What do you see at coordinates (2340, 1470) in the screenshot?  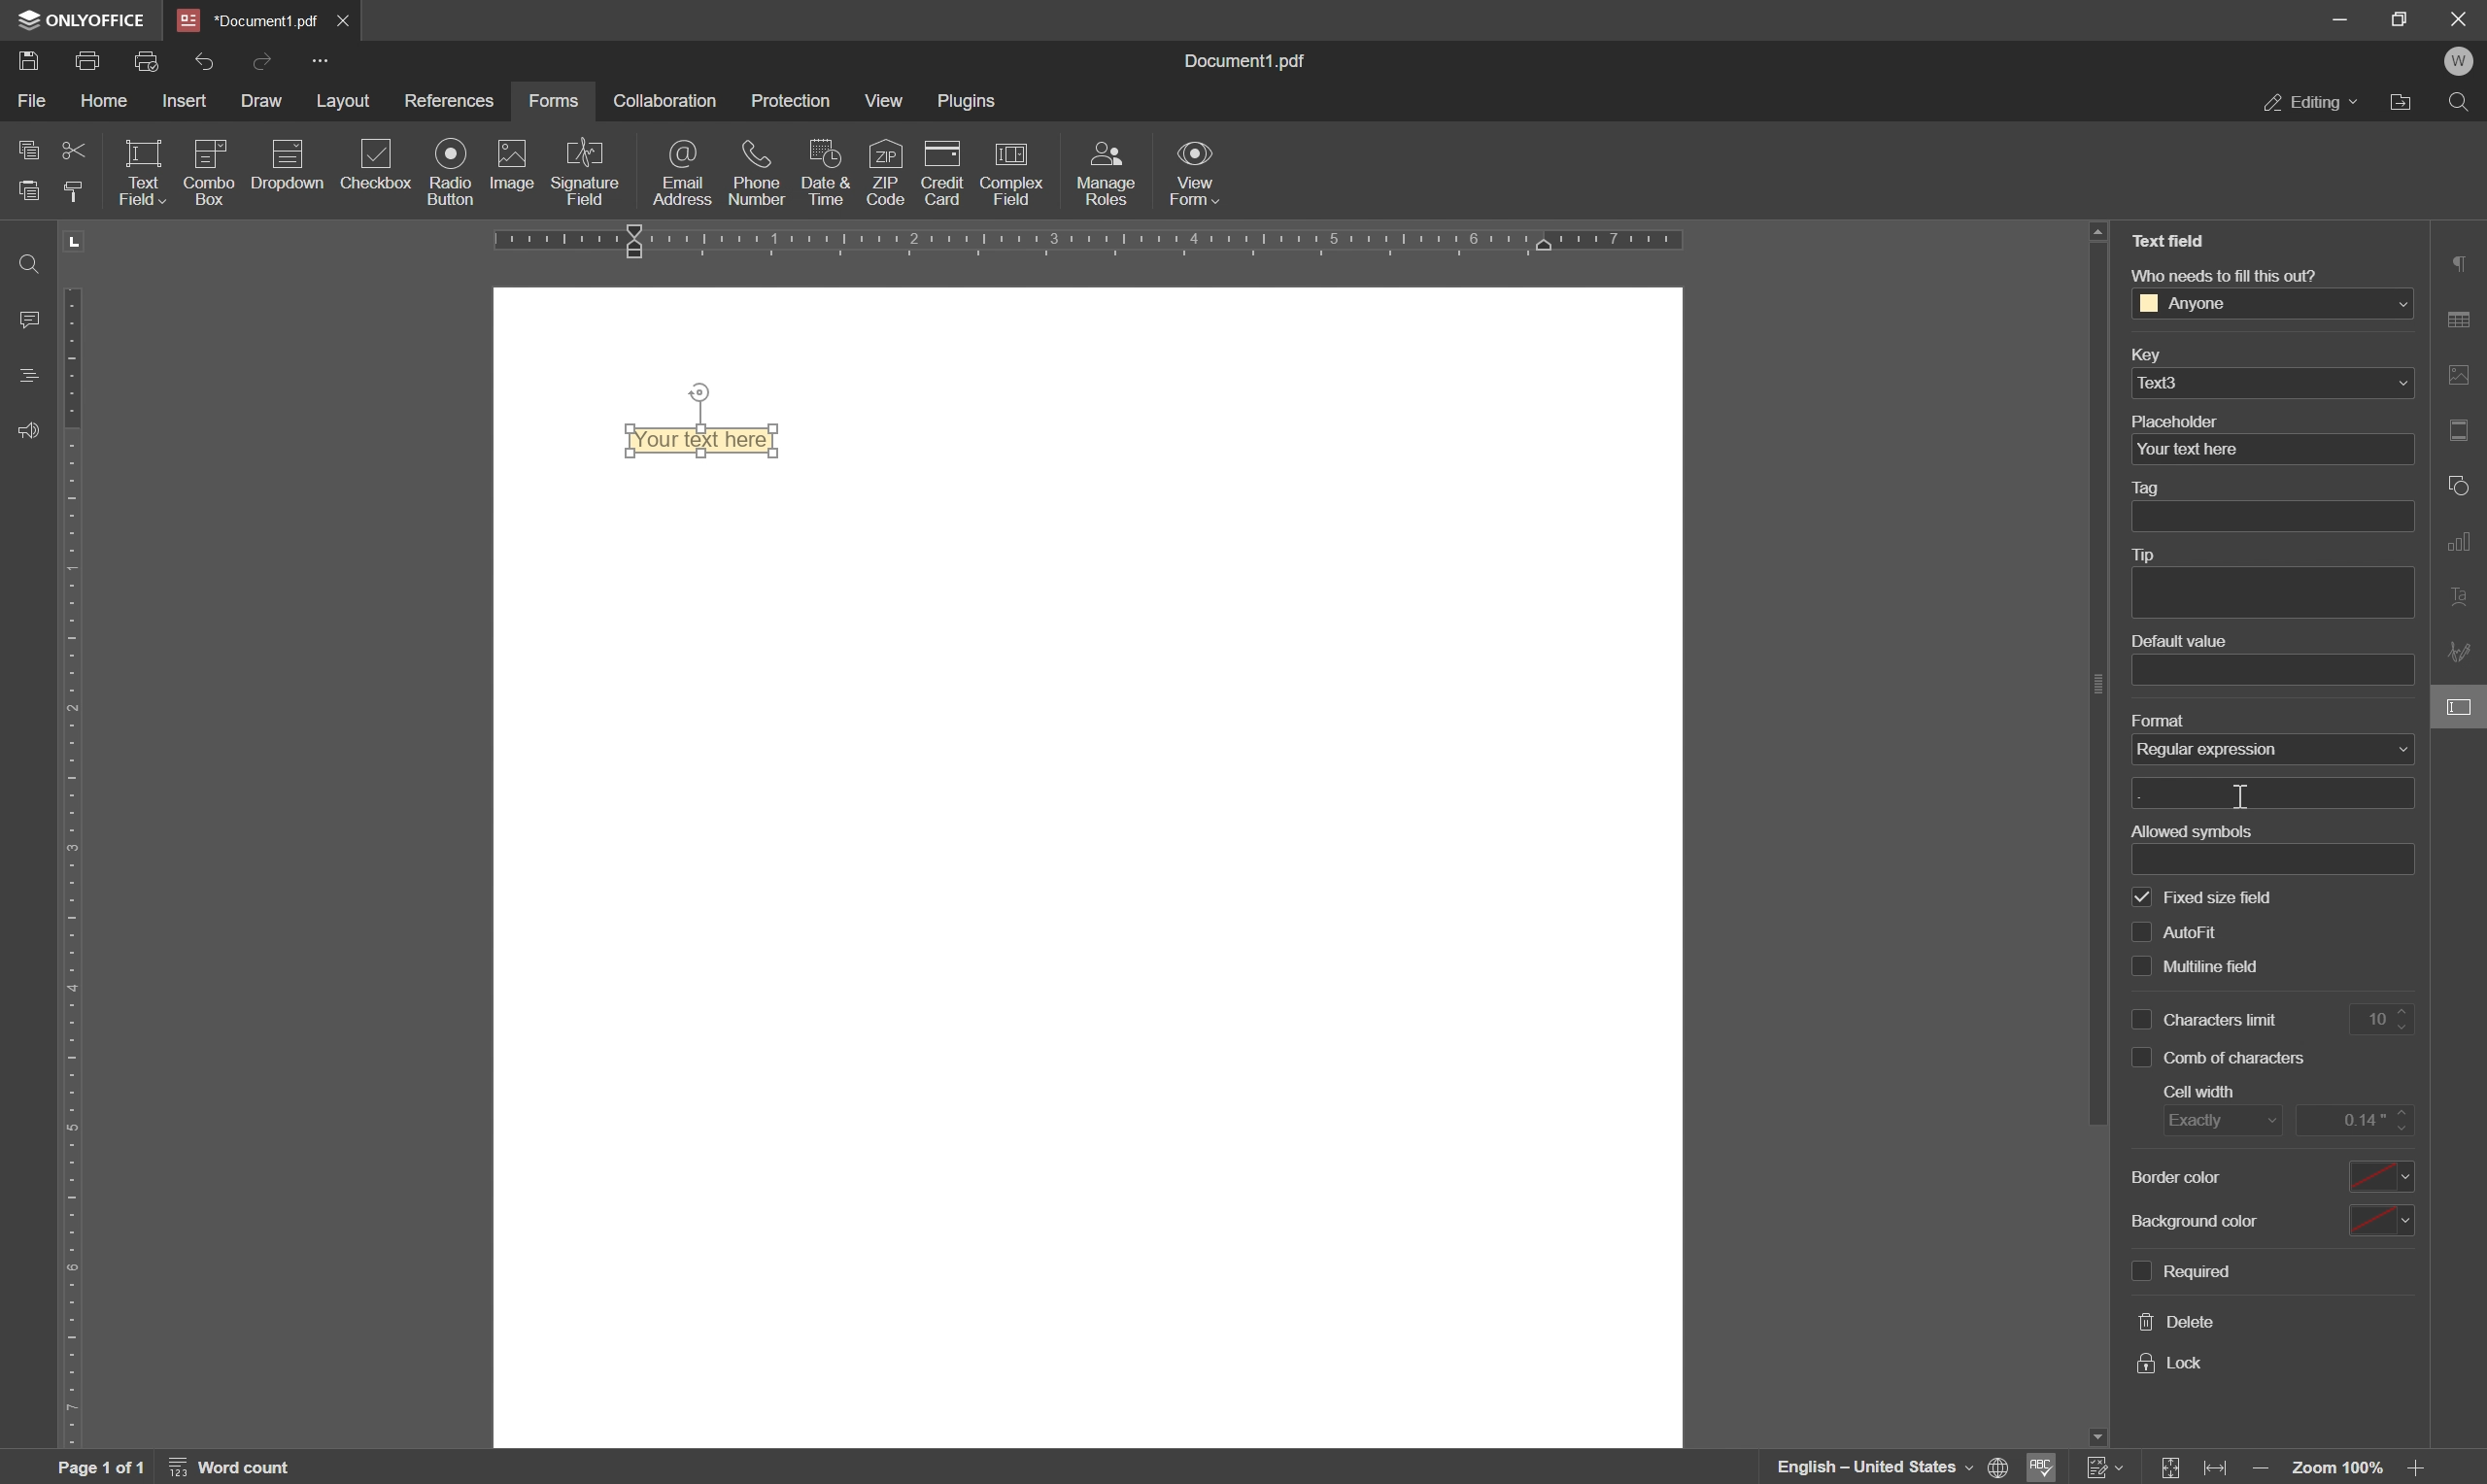 I see `zoom 100%` at bounding box center [2340, 1470].